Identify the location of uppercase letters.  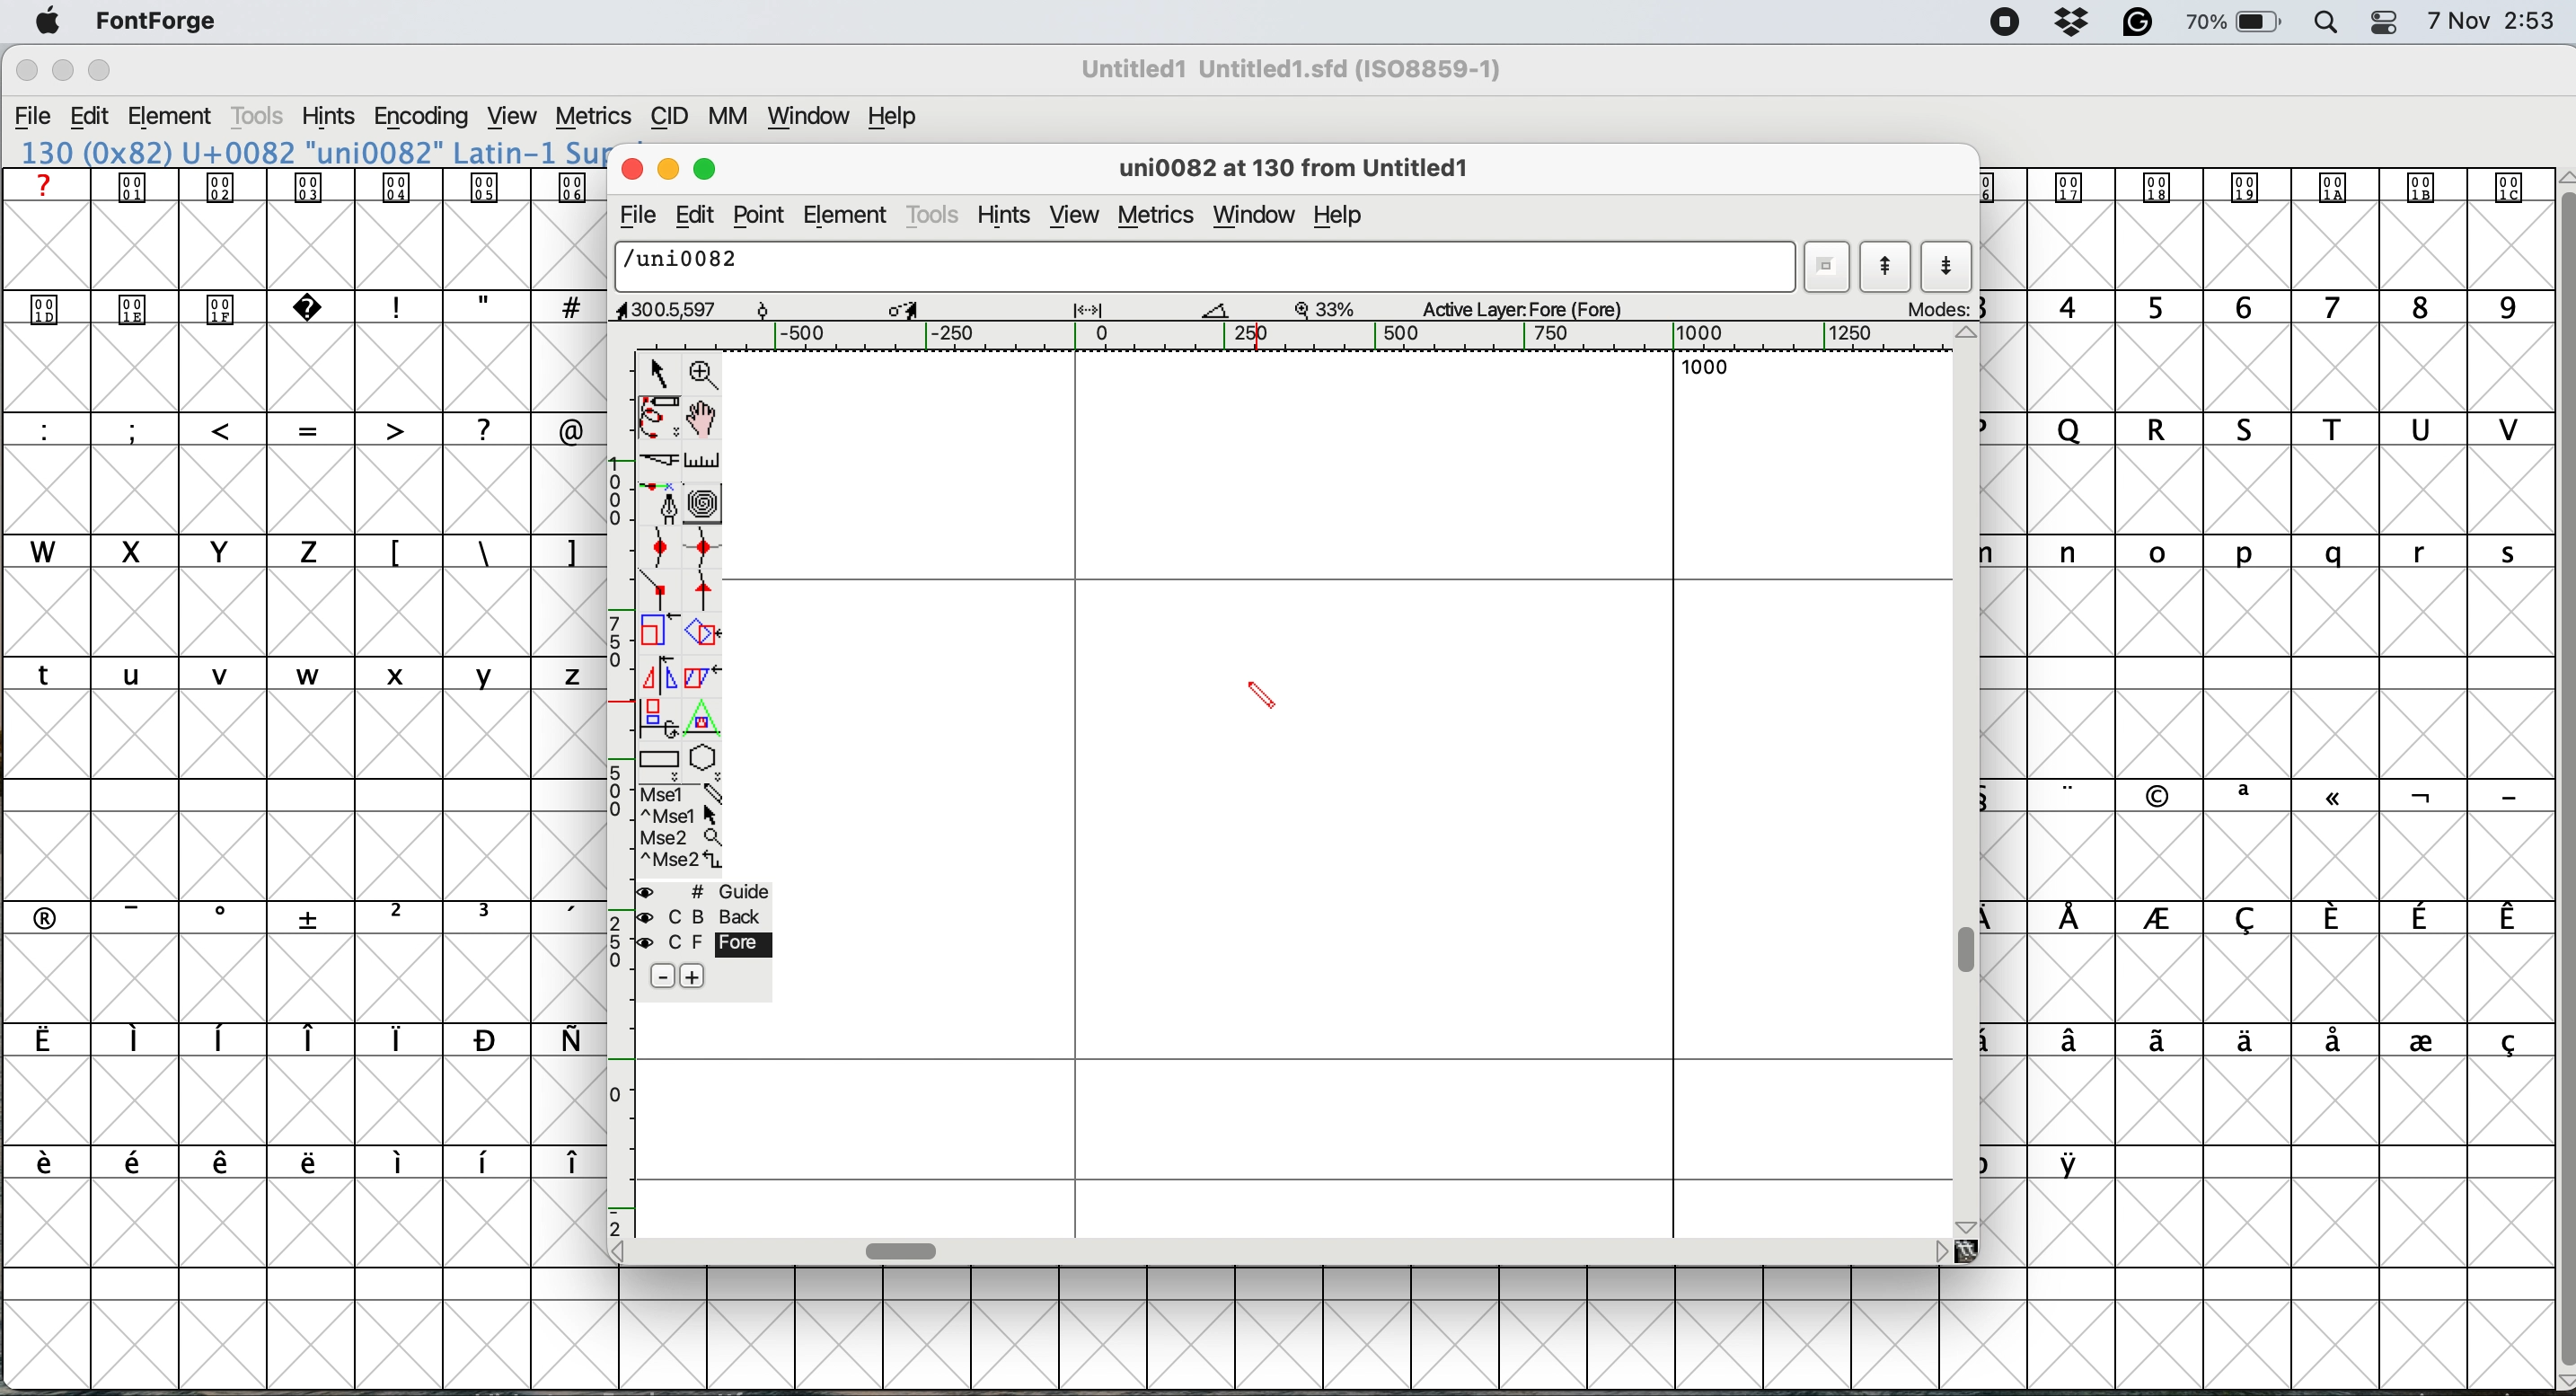
(2266, 432).